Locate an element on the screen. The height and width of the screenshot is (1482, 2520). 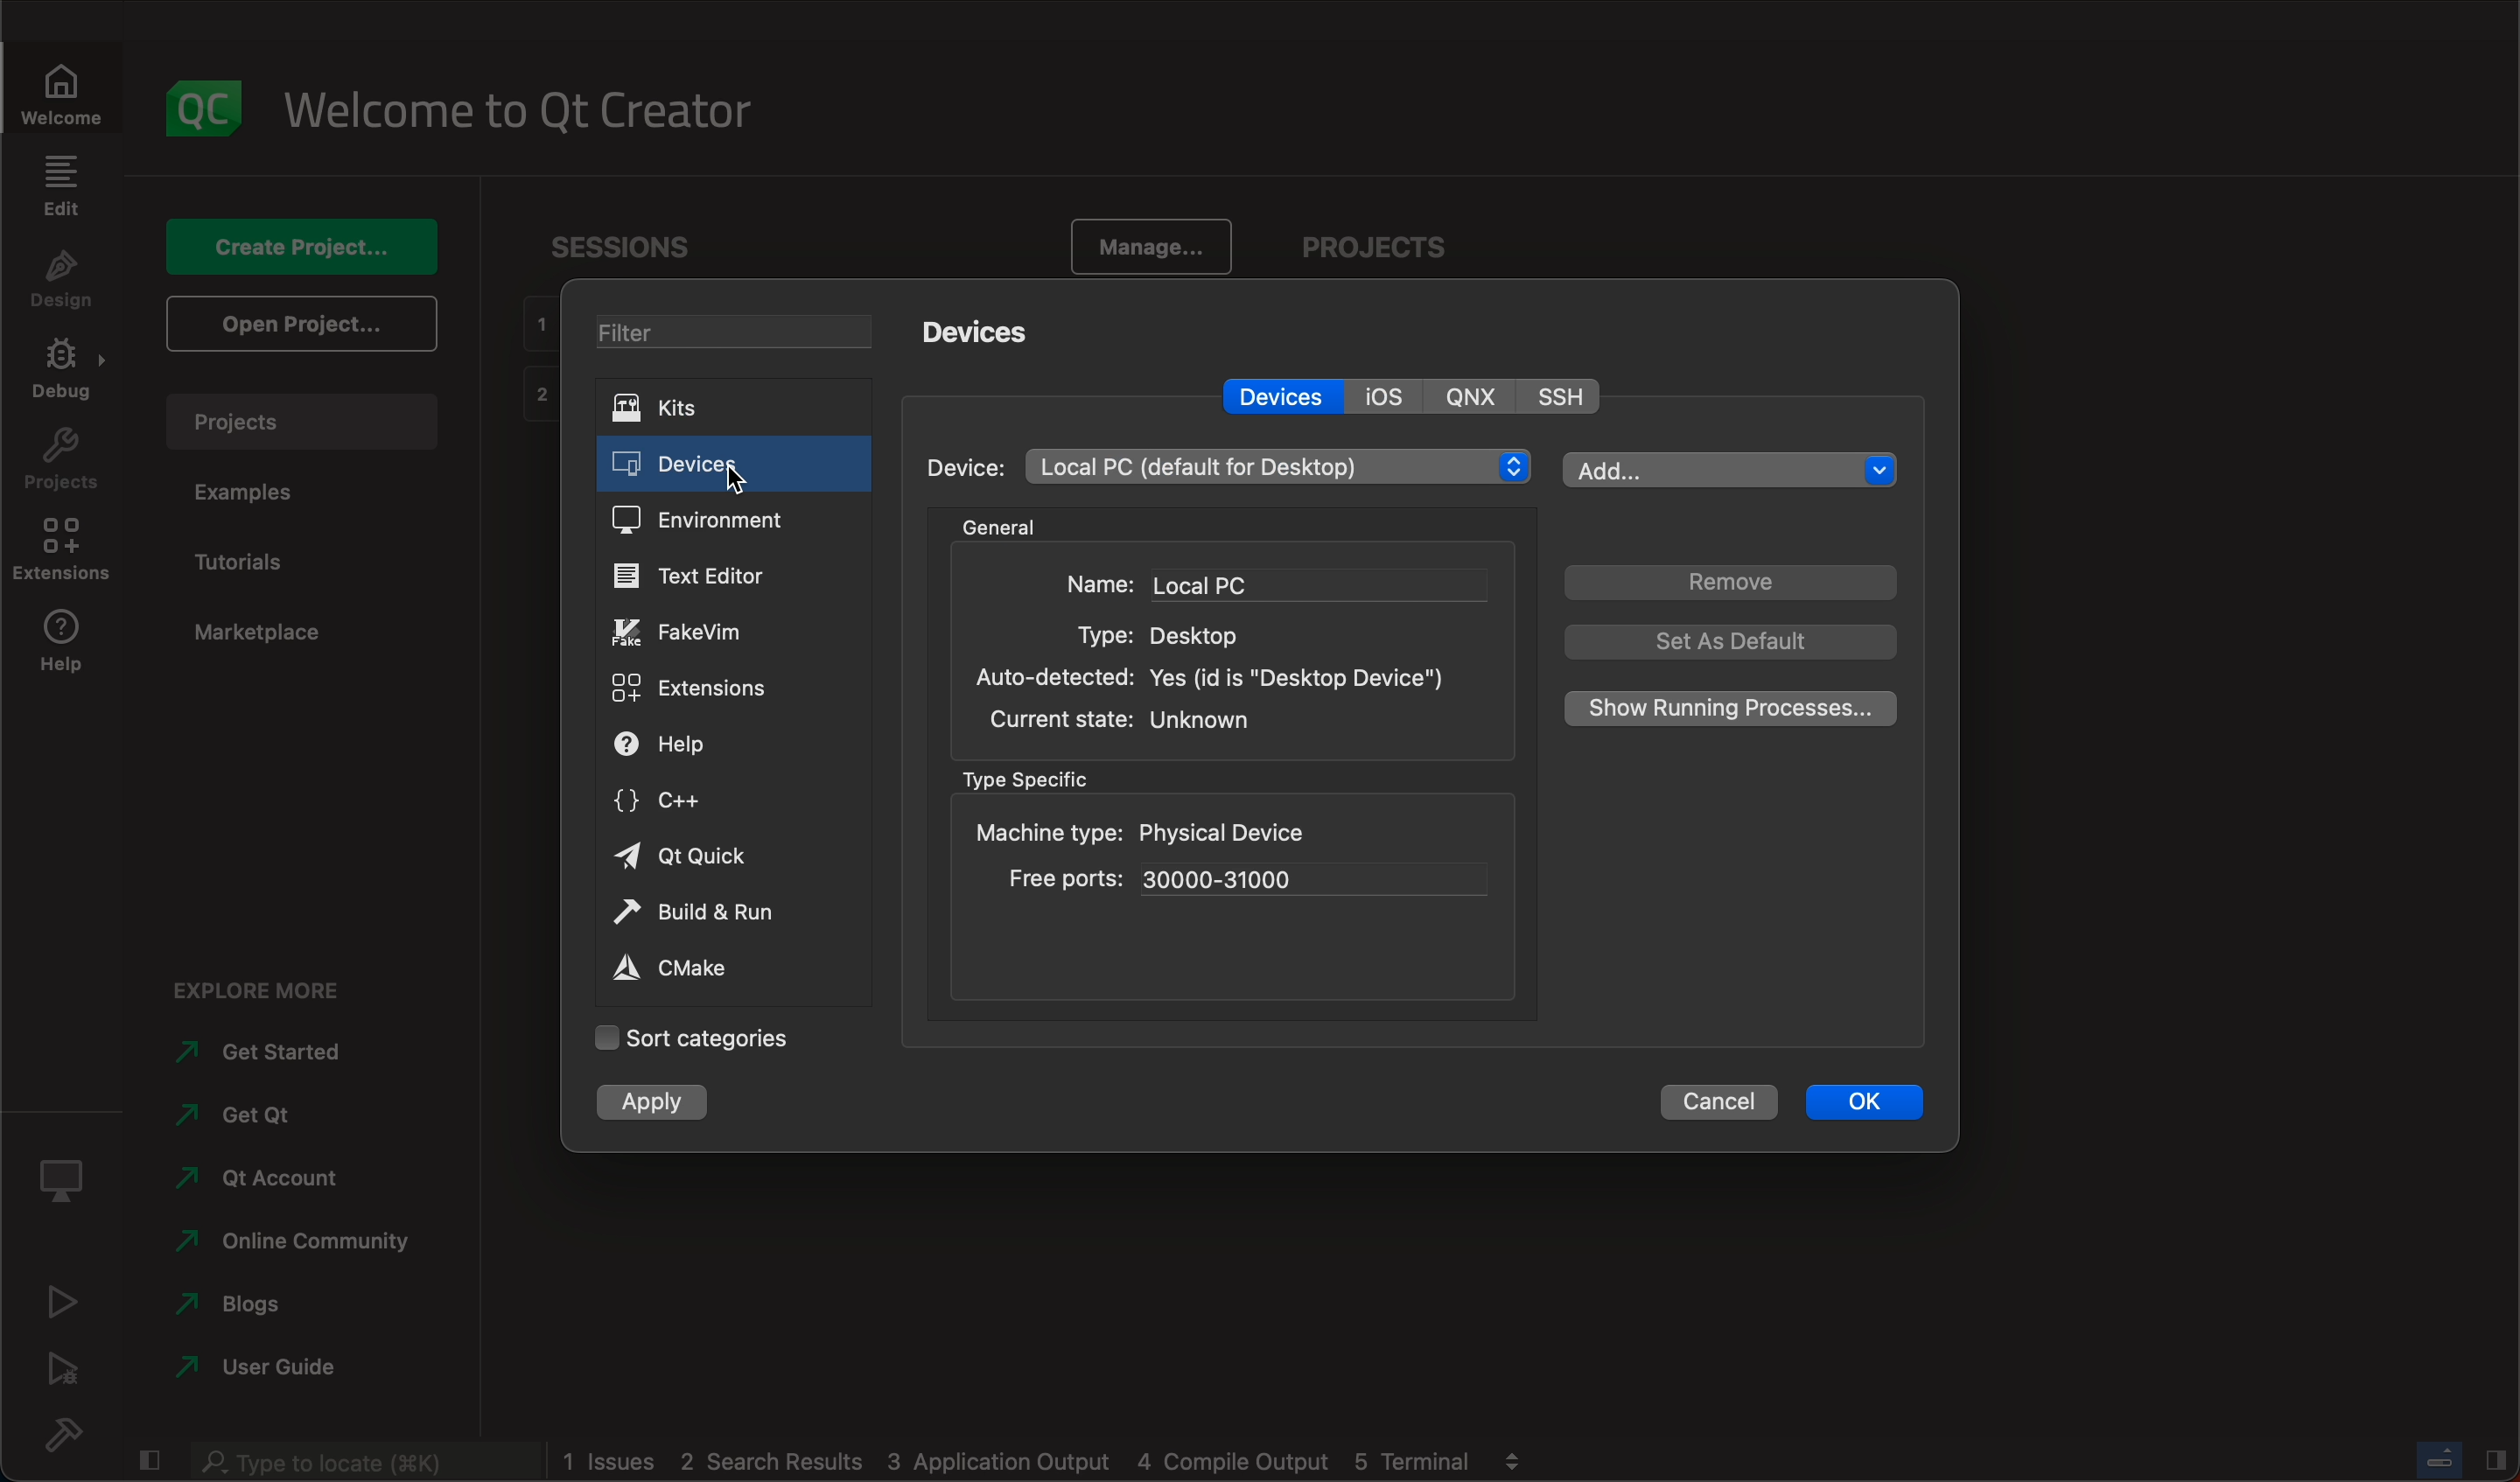
Type to locate (K) is located at coordinates (369, 1463).